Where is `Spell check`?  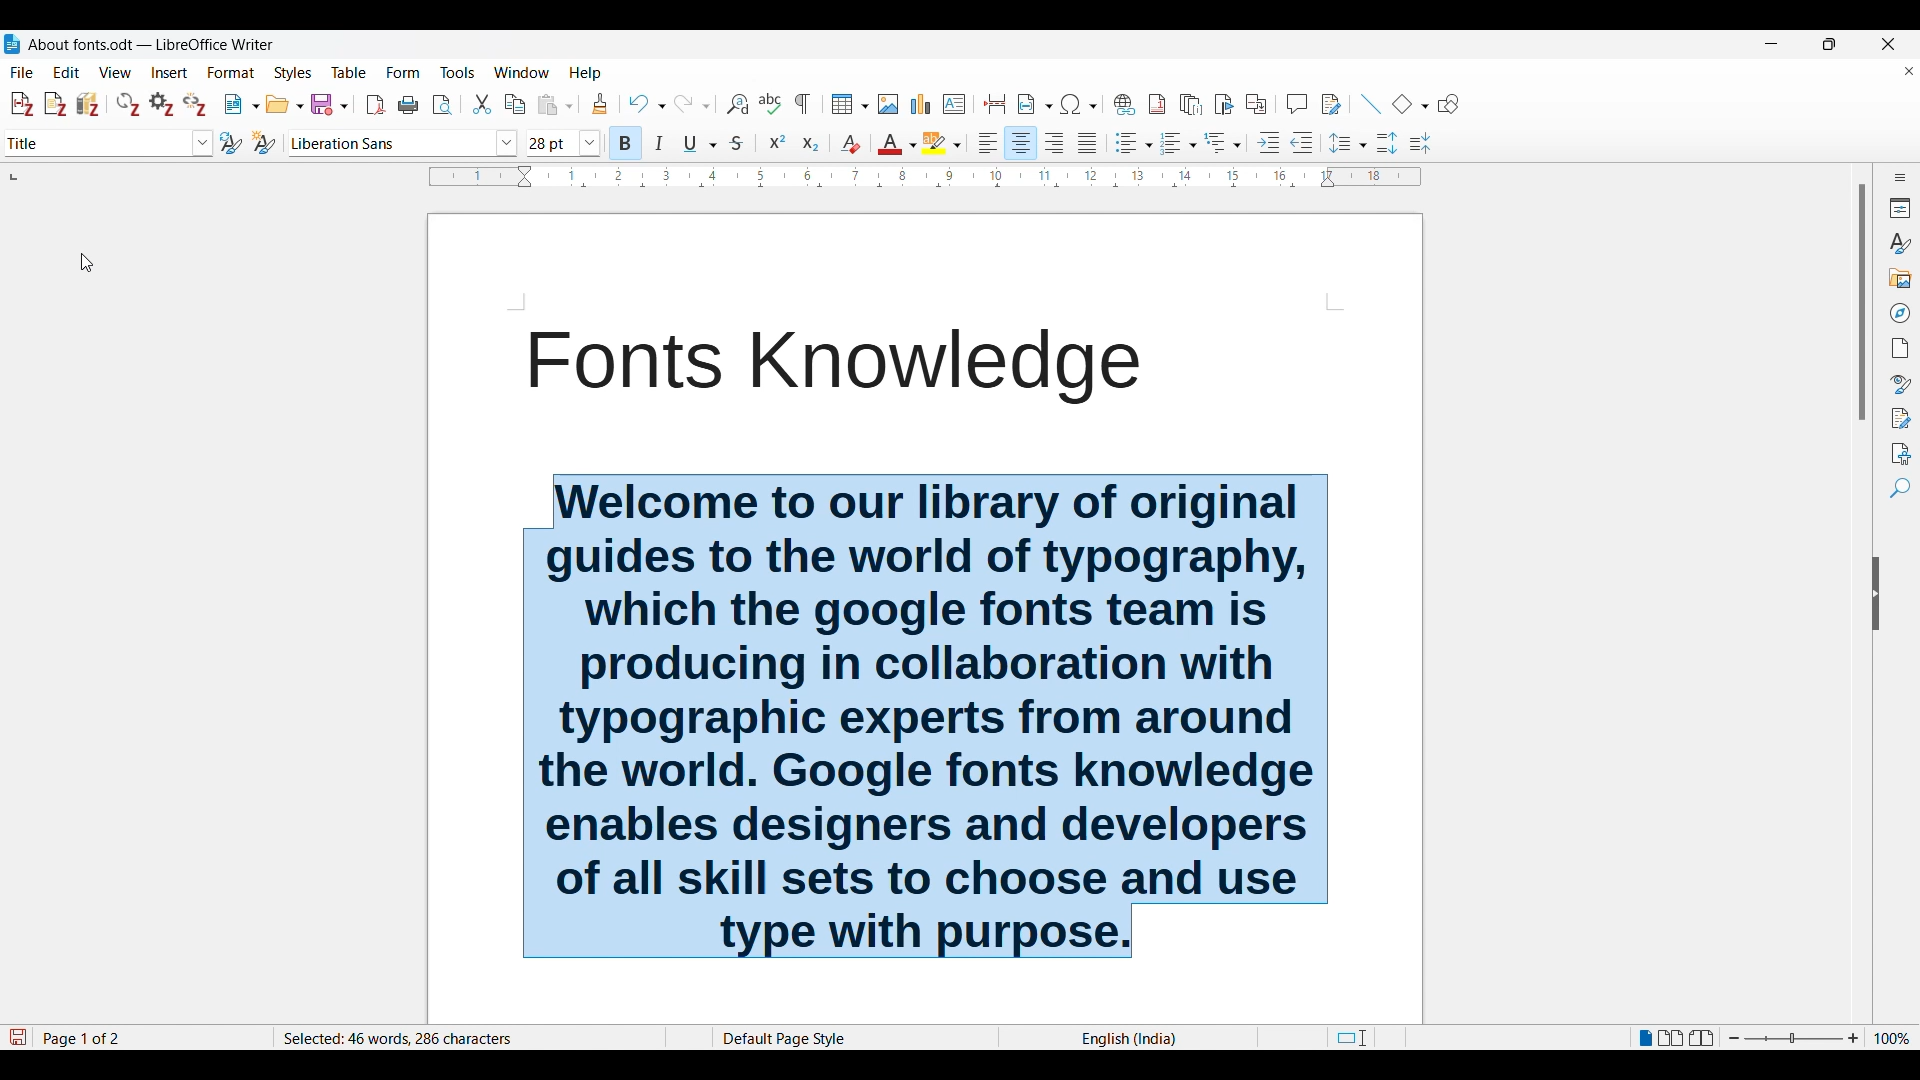 Spell check is located at coordinates (770, 104).